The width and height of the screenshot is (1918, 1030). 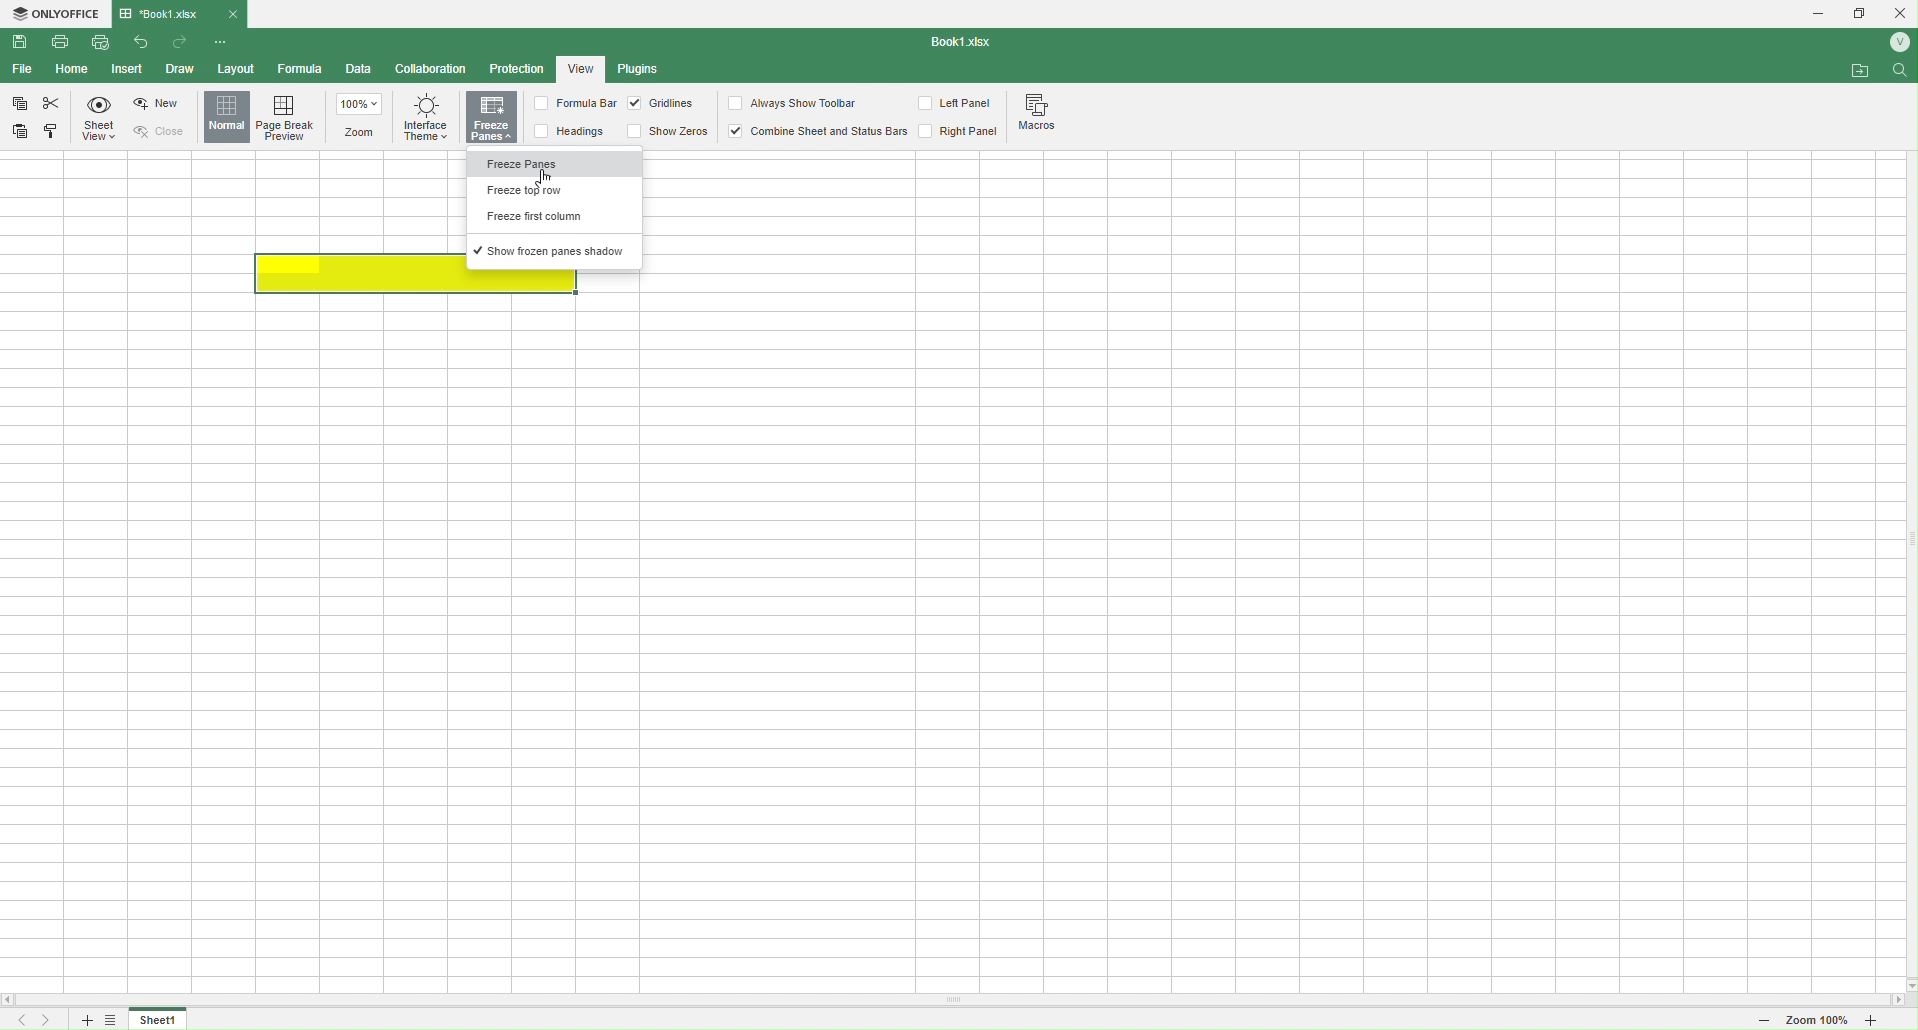 I want to click on Cut, so click(x=51, y=103).